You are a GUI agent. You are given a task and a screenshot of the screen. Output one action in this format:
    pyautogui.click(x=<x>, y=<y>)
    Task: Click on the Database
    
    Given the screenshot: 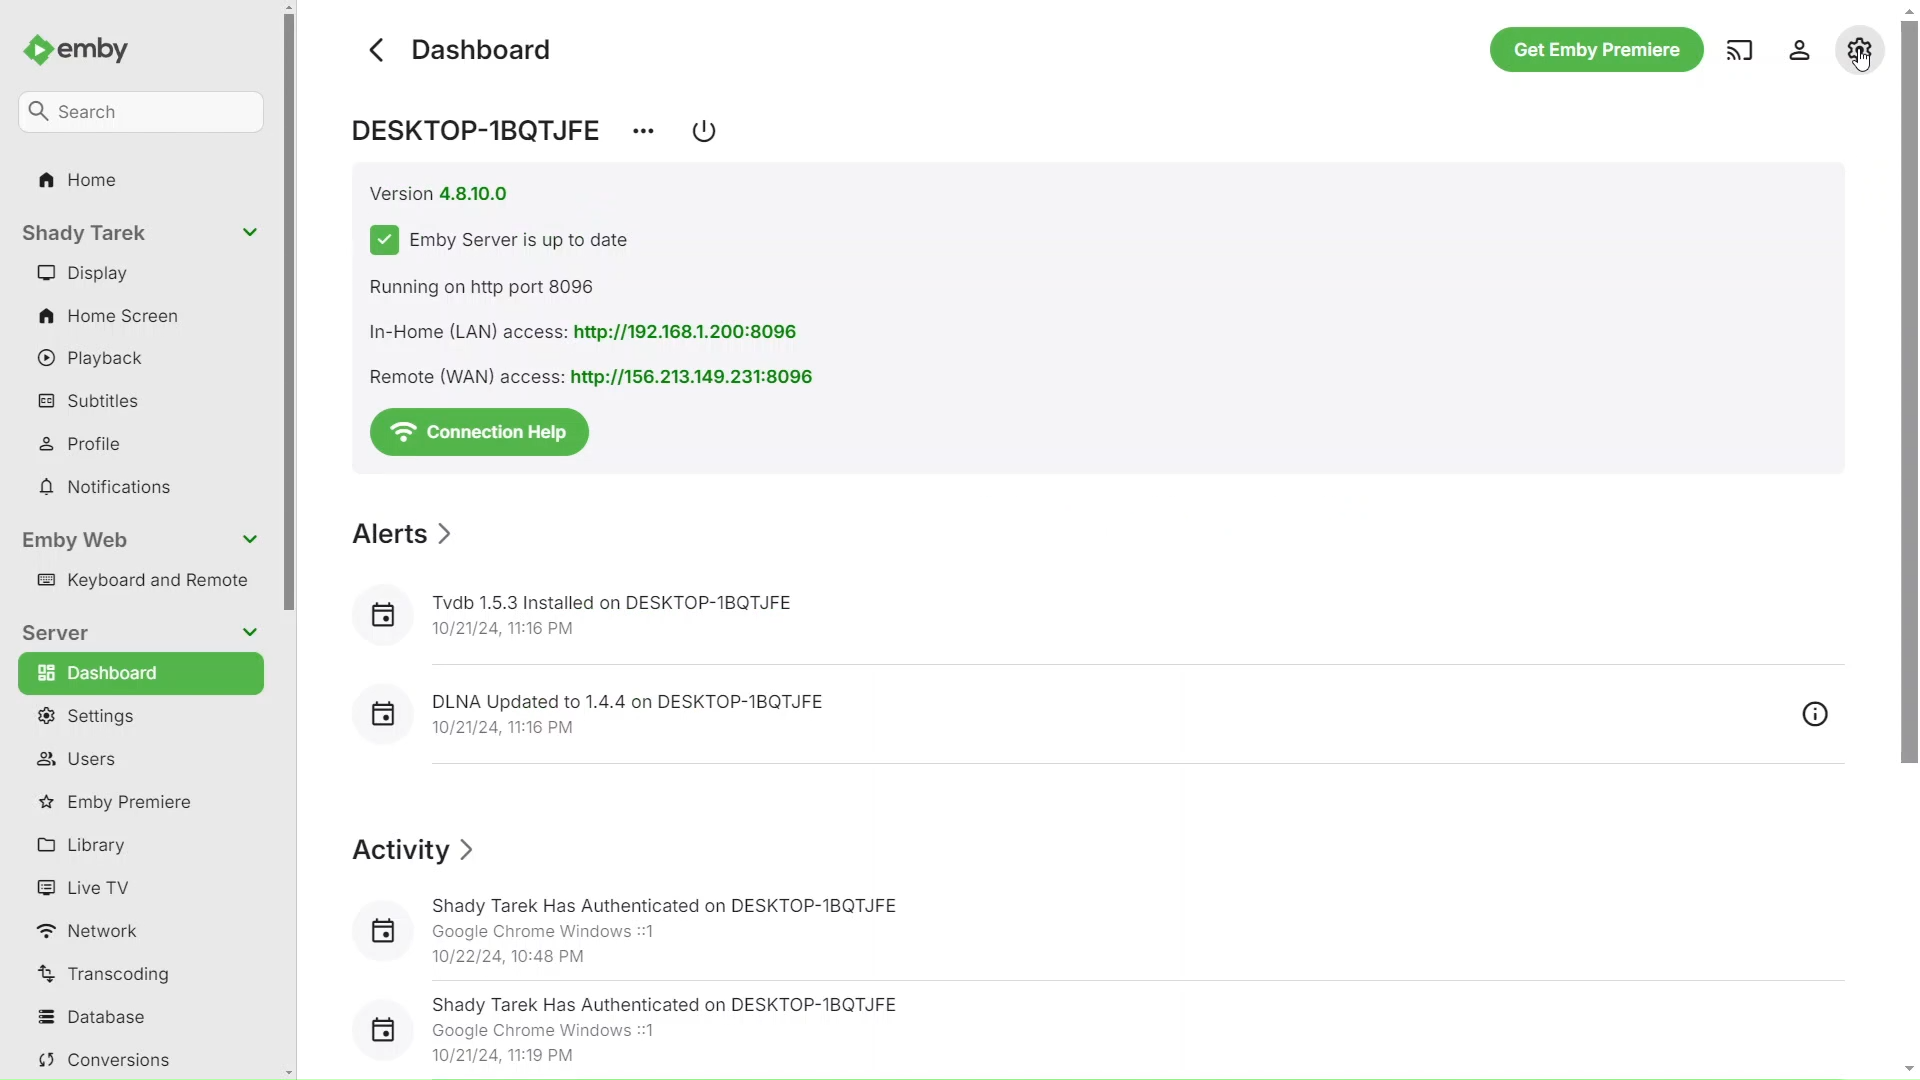 What is the action you would take?
    pyautogui.click(x=92, y=1017)
    